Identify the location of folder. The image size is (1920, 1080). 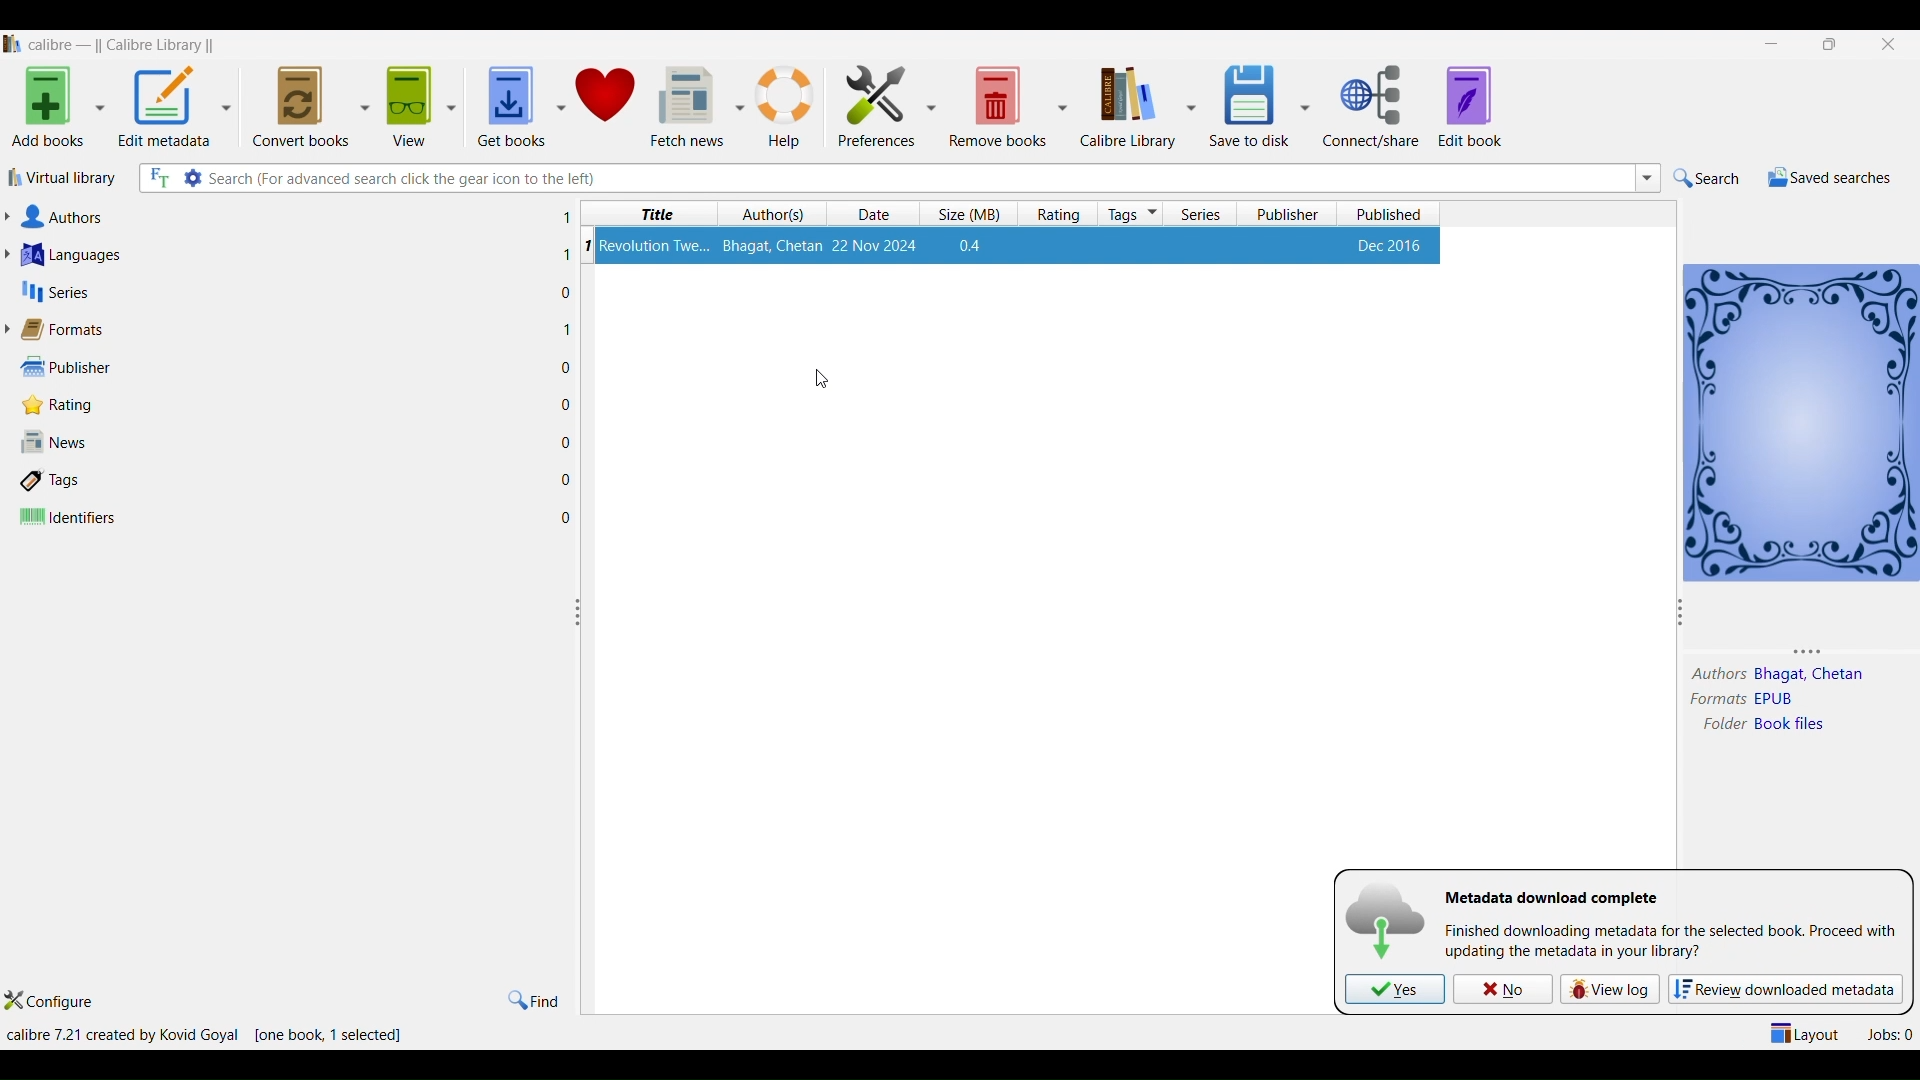
(1721, 725).